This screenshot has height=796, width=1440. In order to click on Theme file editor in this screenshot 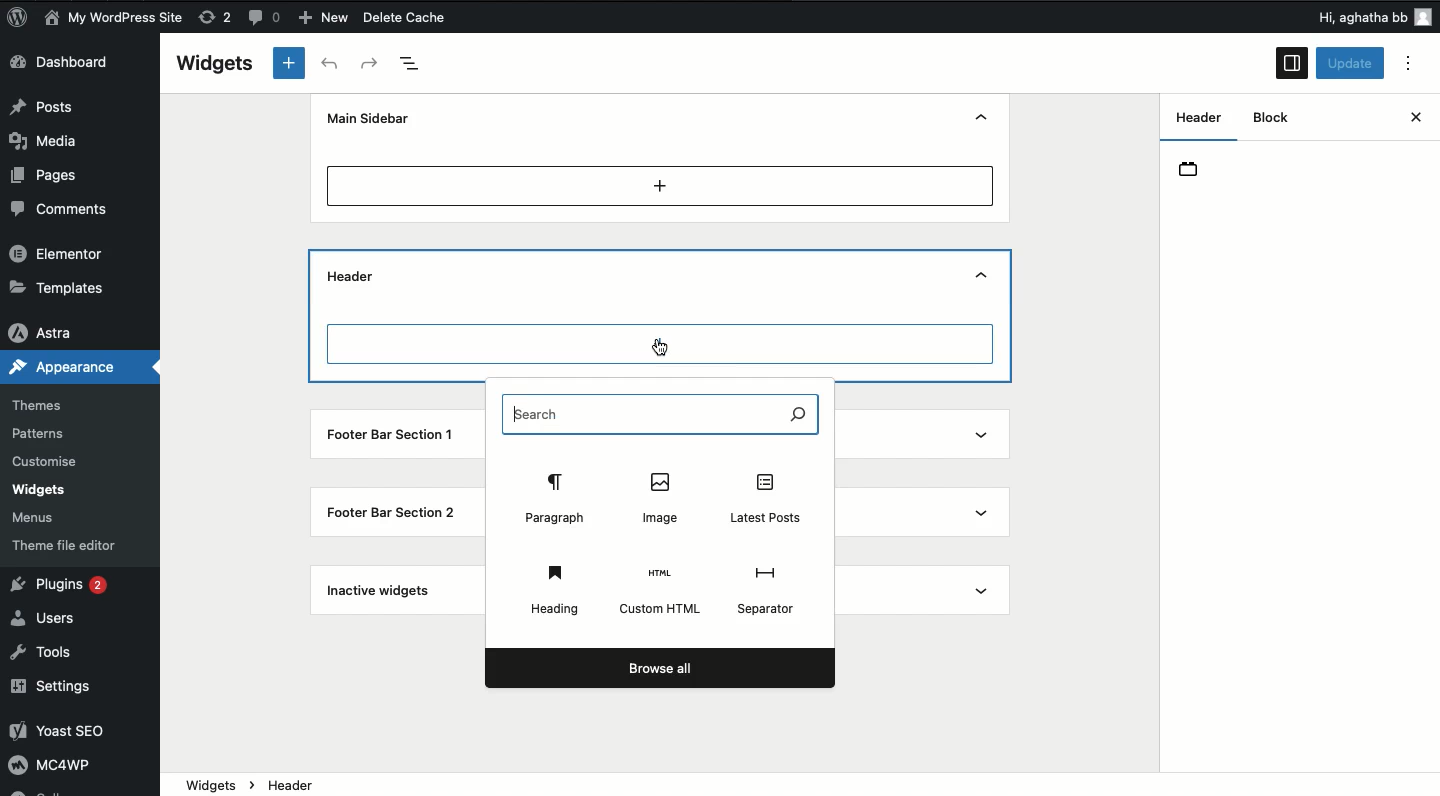, I will do `click(65, 541)`.